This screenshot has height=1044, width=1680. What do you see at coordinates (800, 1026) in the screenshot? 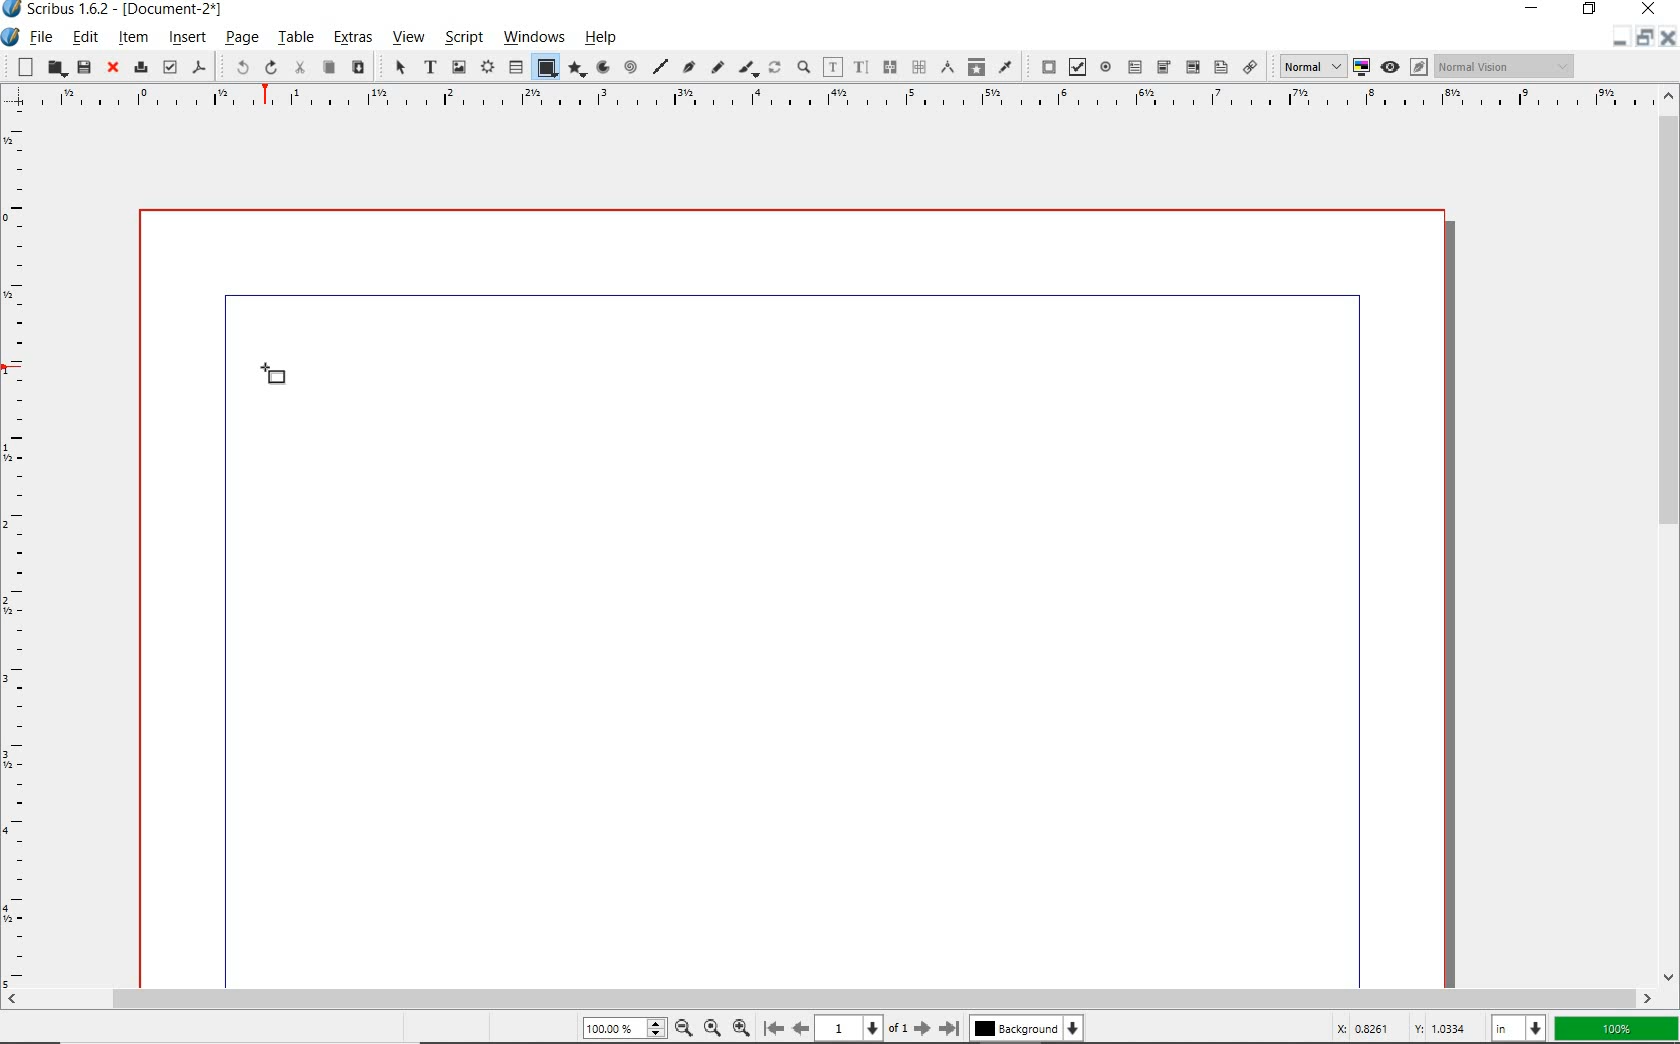
I see `move to previous` at bounding box center [800, 1026].